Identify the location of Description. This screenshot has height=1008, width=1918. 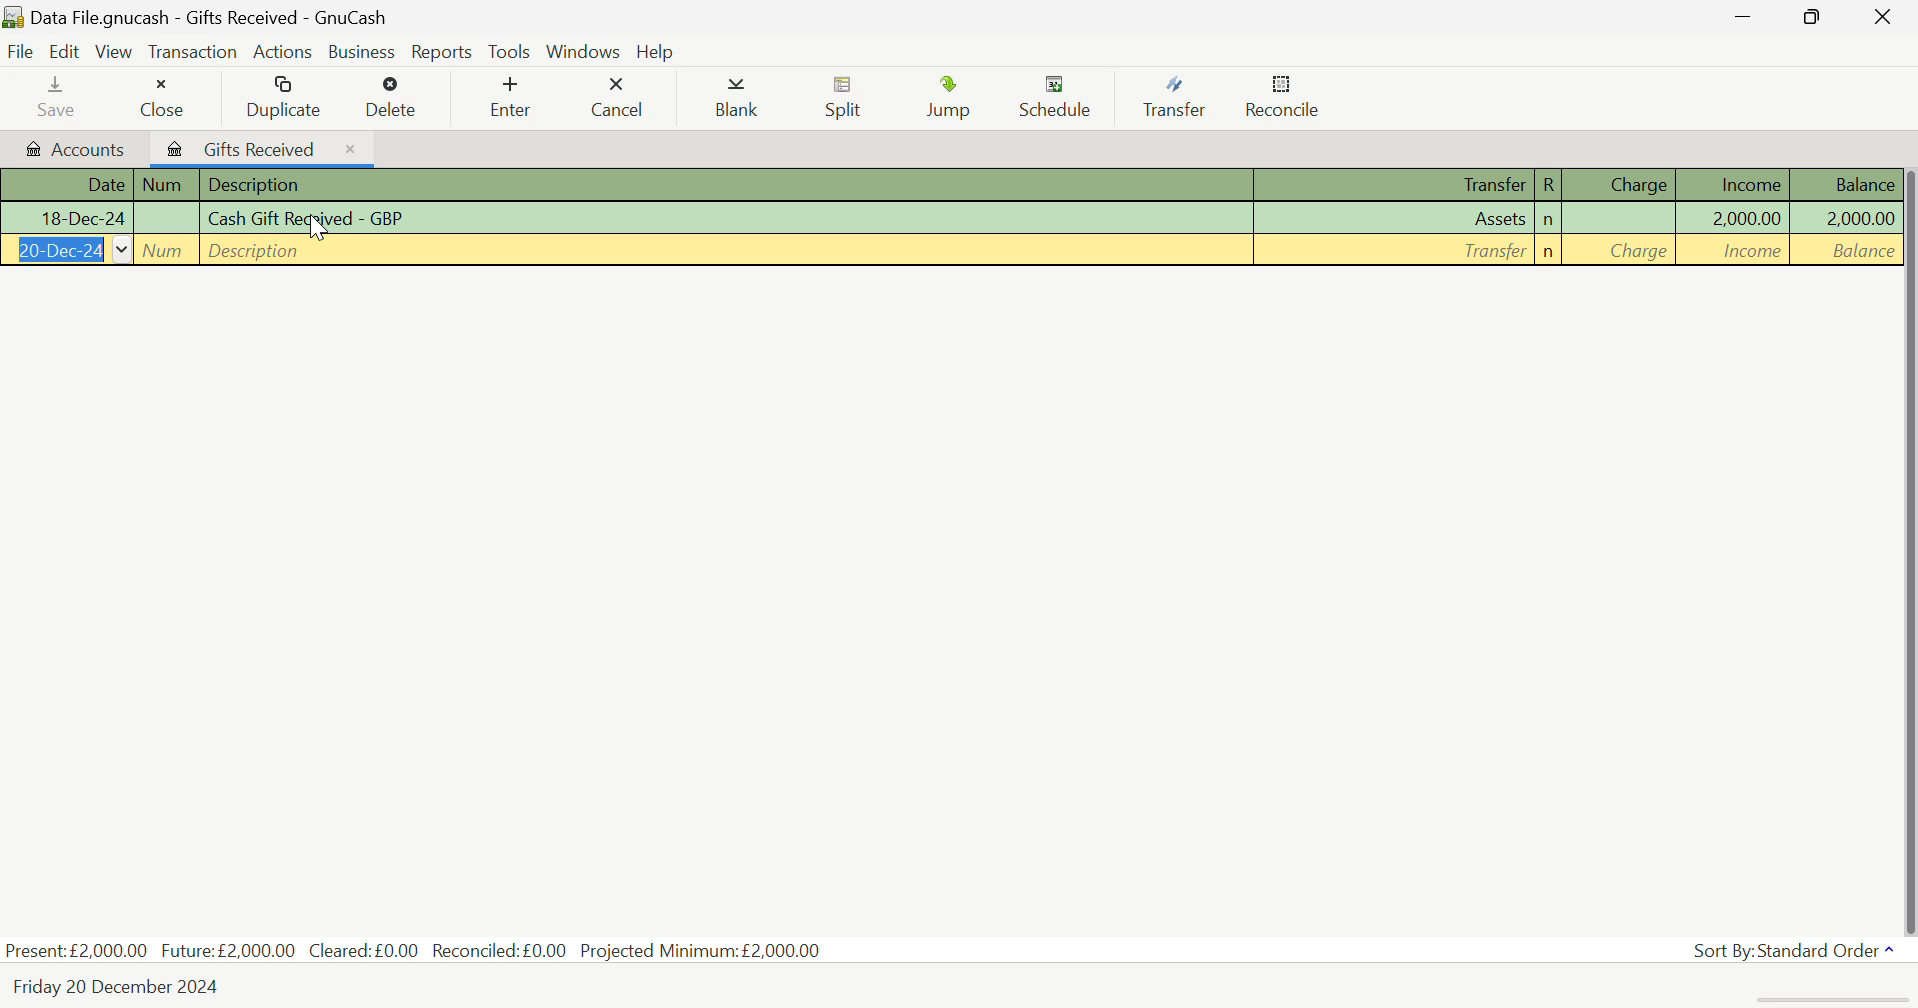
(725, 251).